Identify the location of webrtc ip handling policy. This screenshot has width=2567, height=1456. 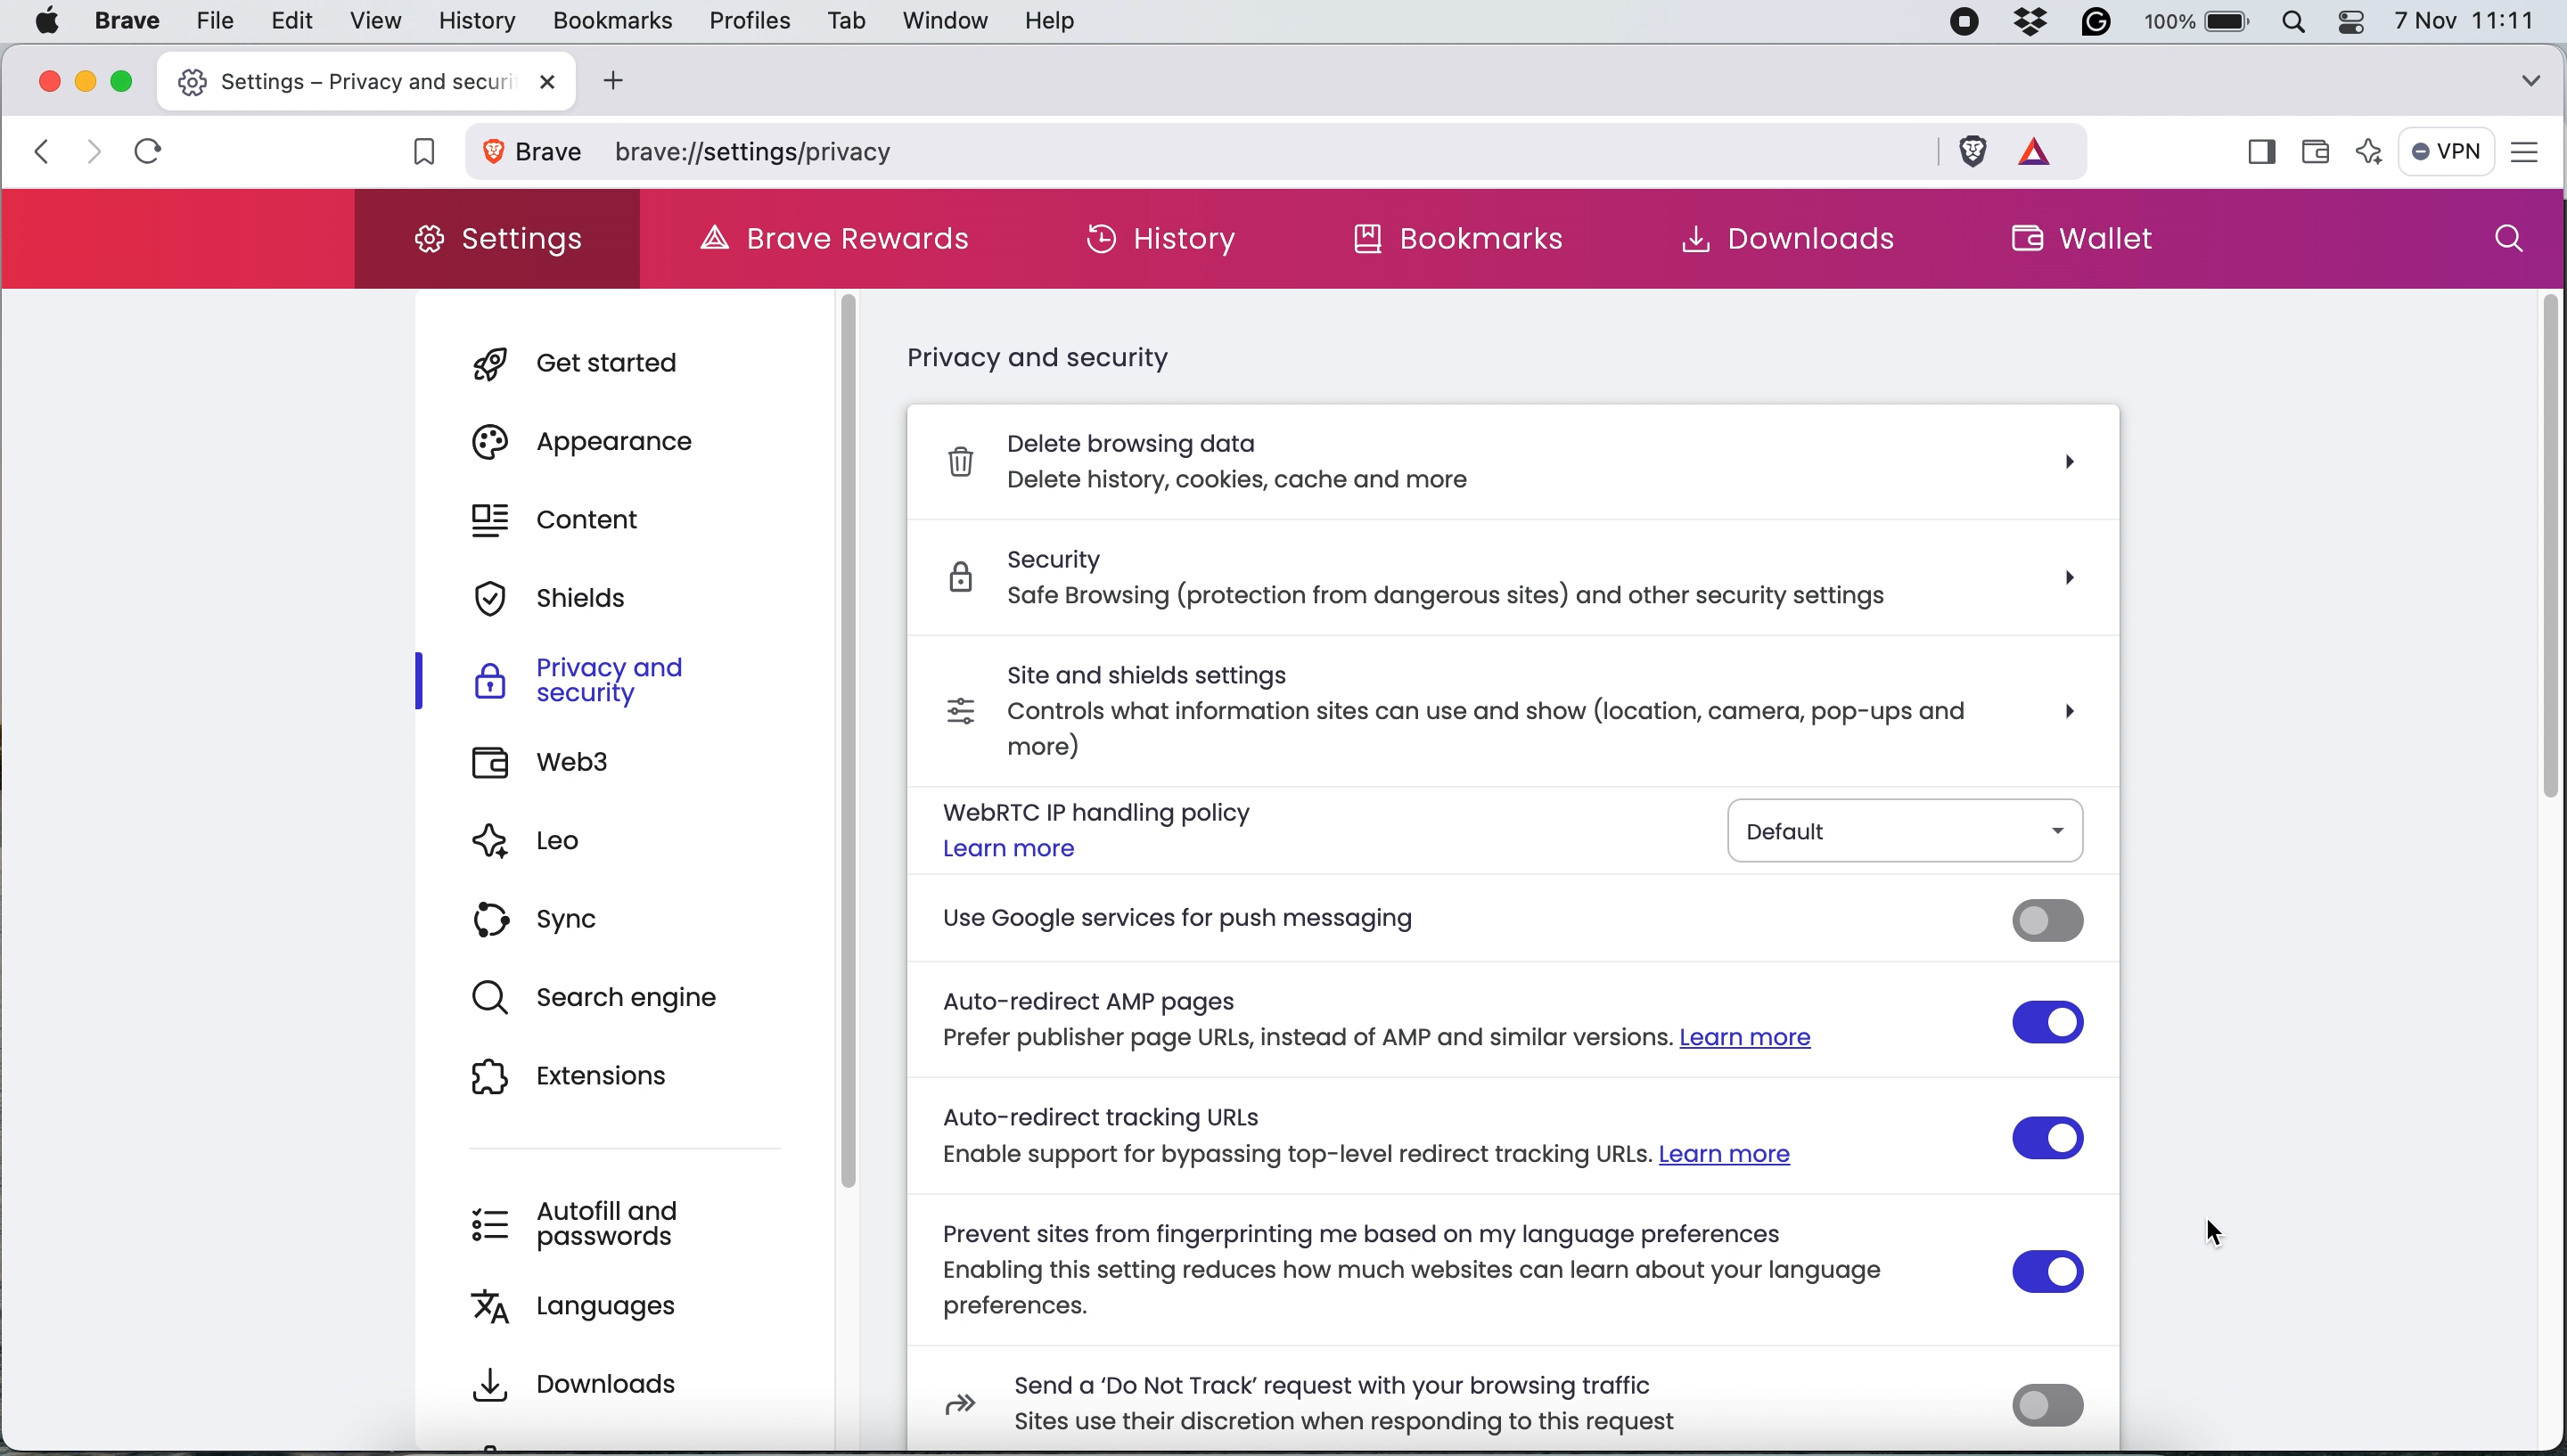
(1132, 811).